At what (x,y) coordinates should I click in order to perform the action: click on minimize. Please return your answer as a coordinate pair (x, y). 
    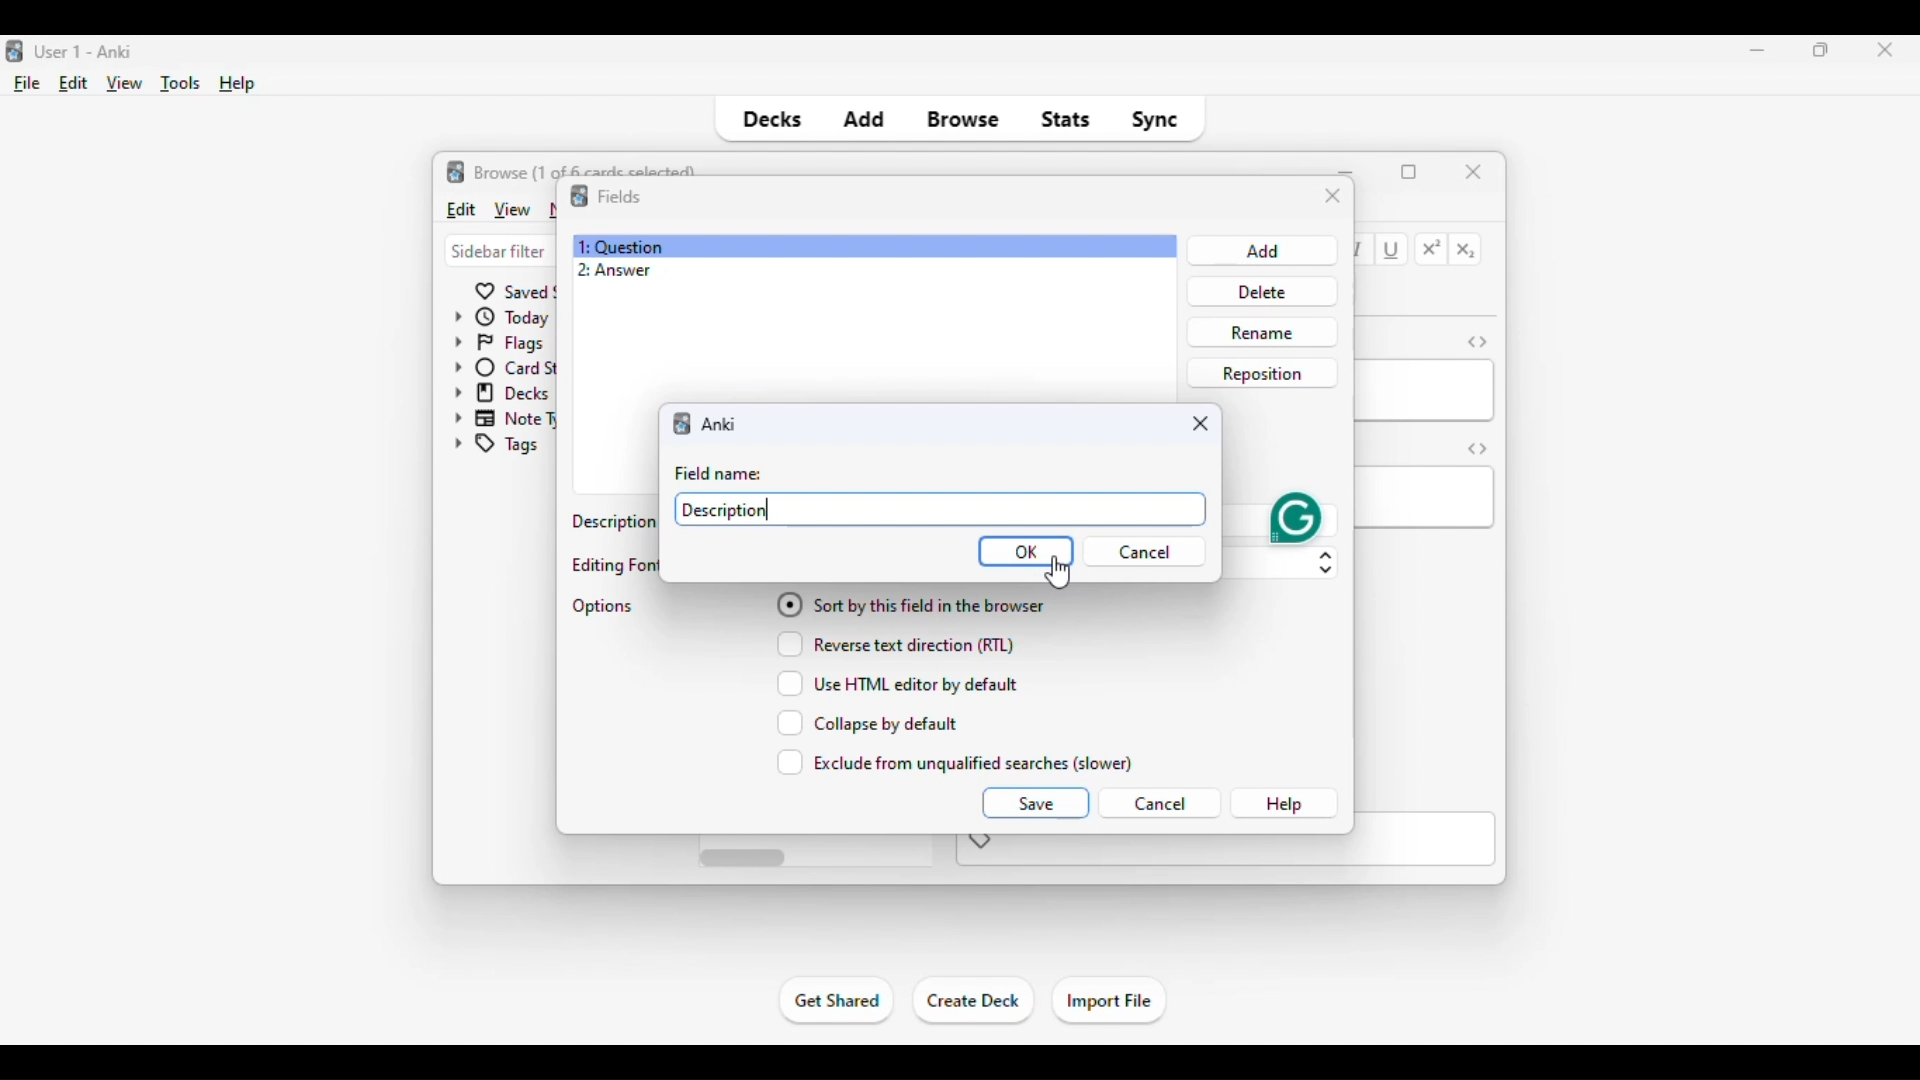
    Looking at the image, I should click on (1348, 170).